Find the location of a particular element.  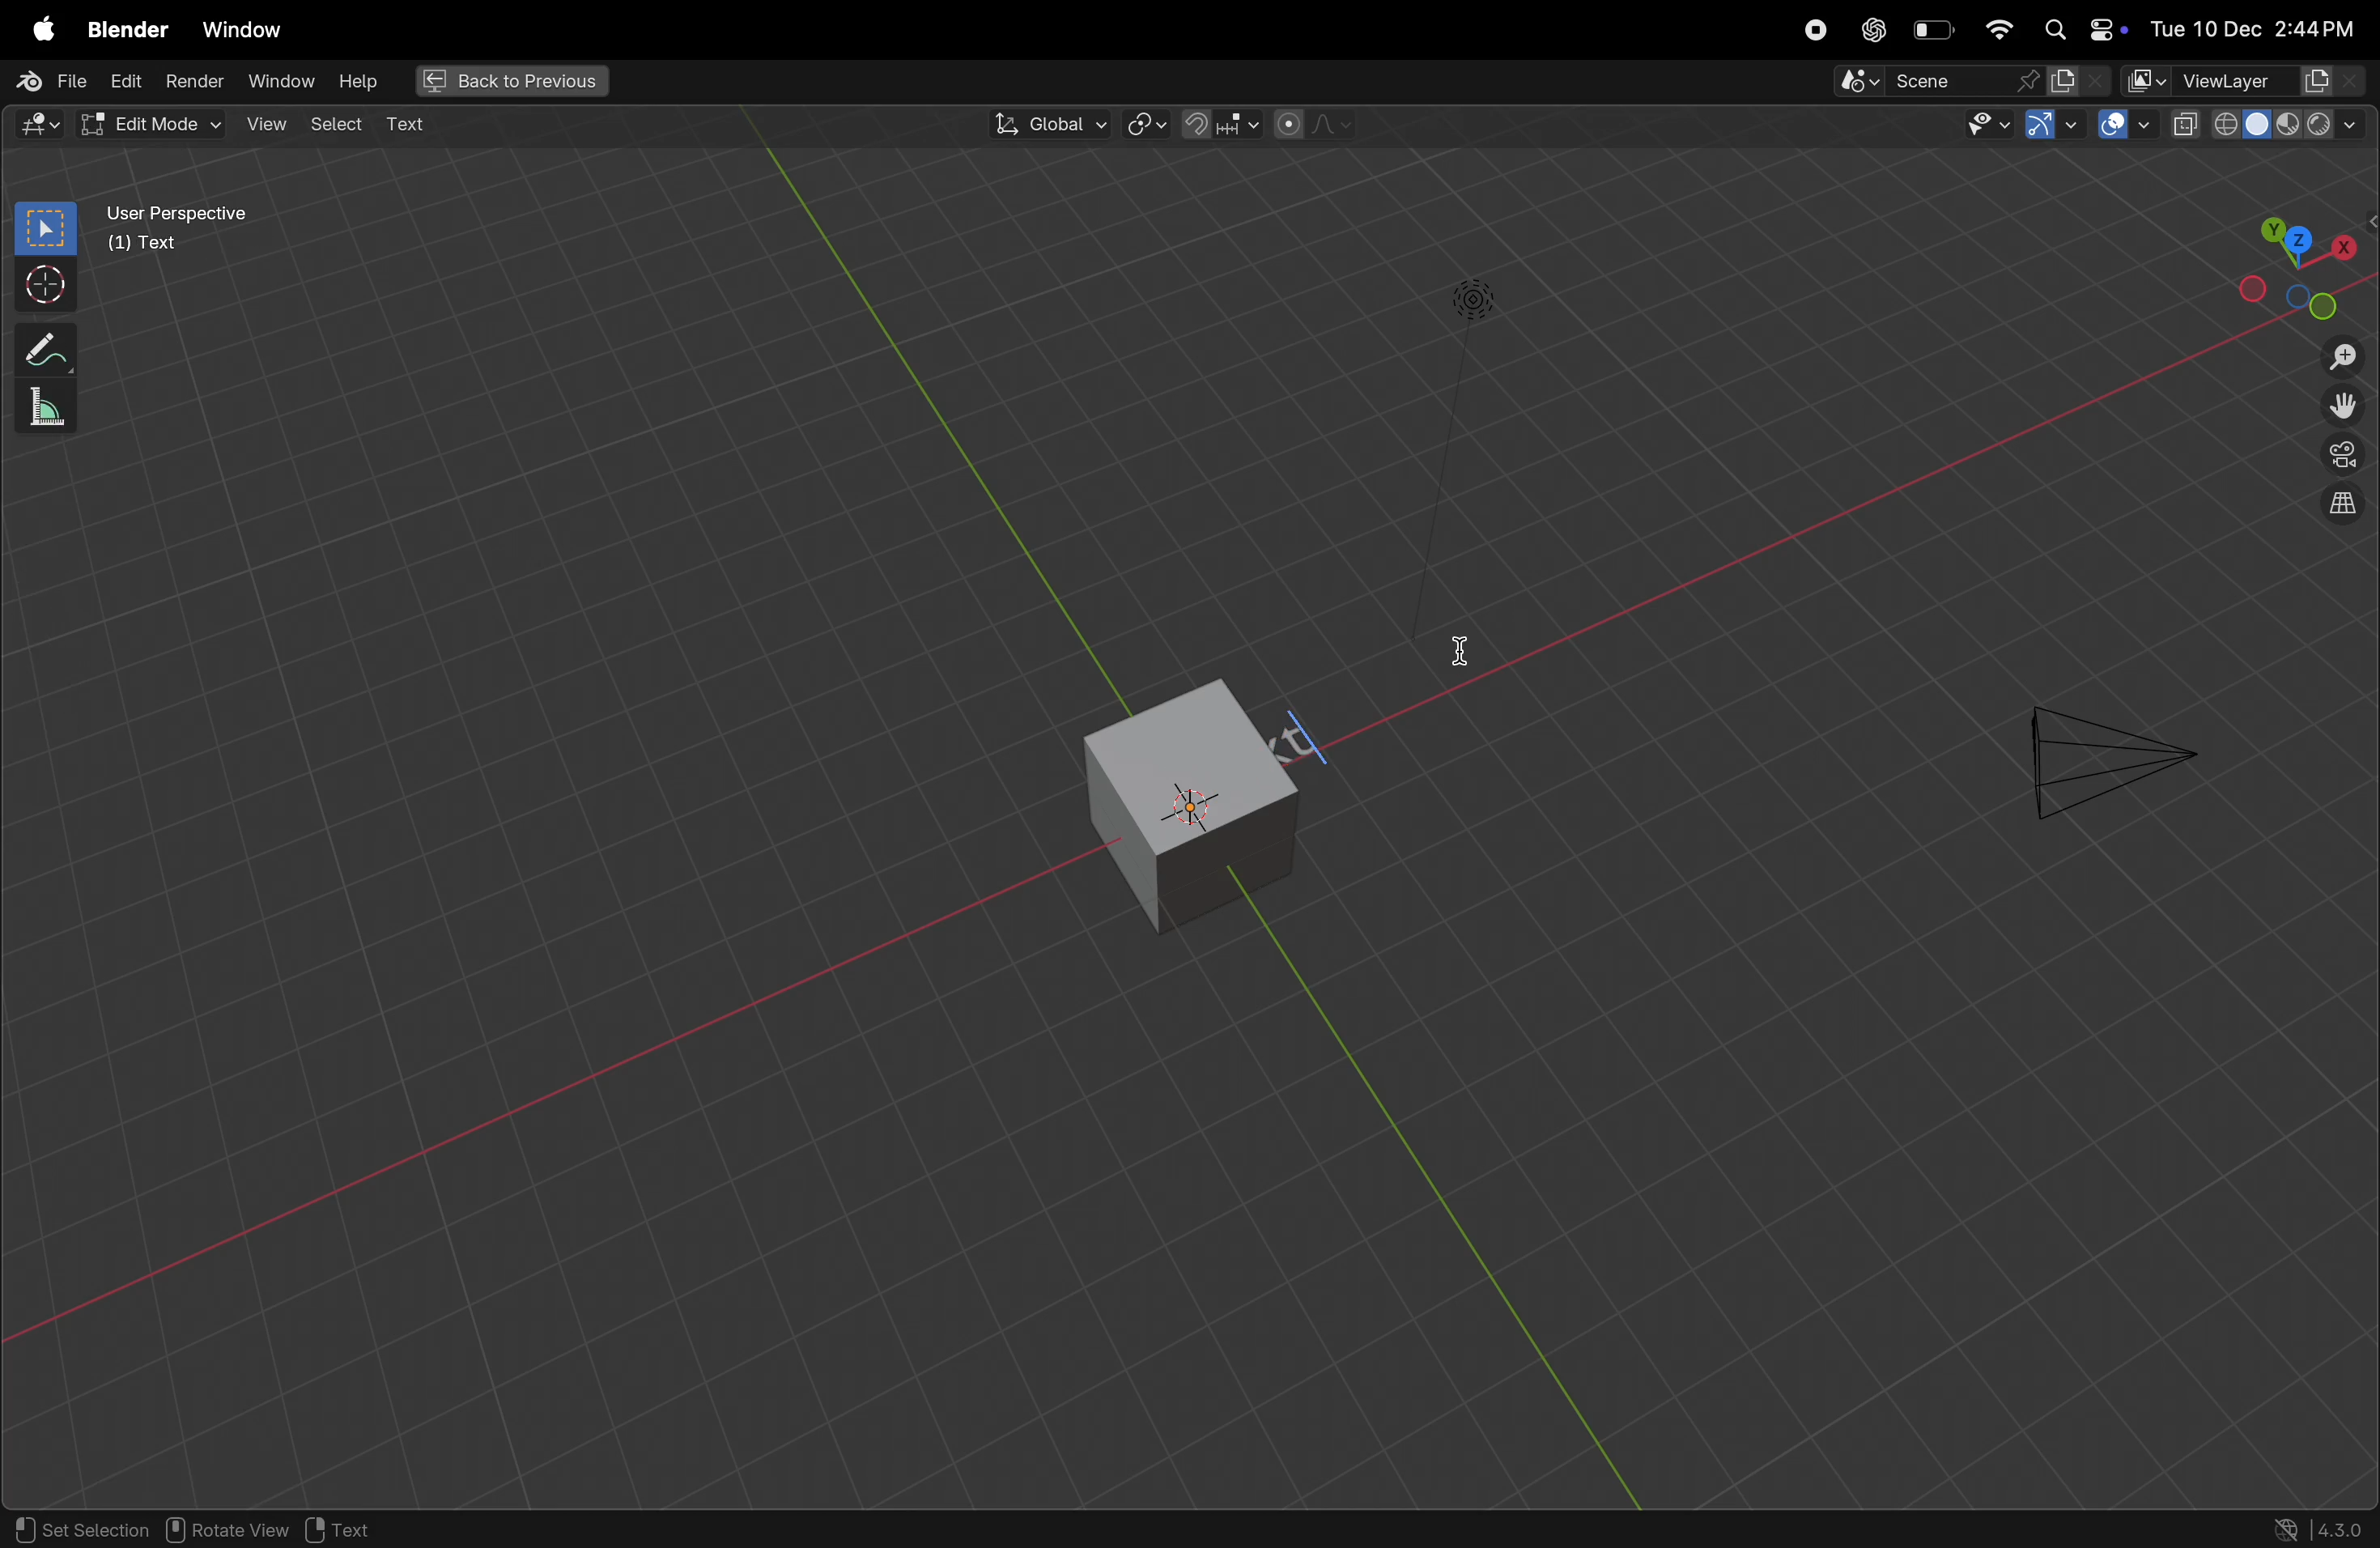

cursor is located at coordinates (1465, 661).